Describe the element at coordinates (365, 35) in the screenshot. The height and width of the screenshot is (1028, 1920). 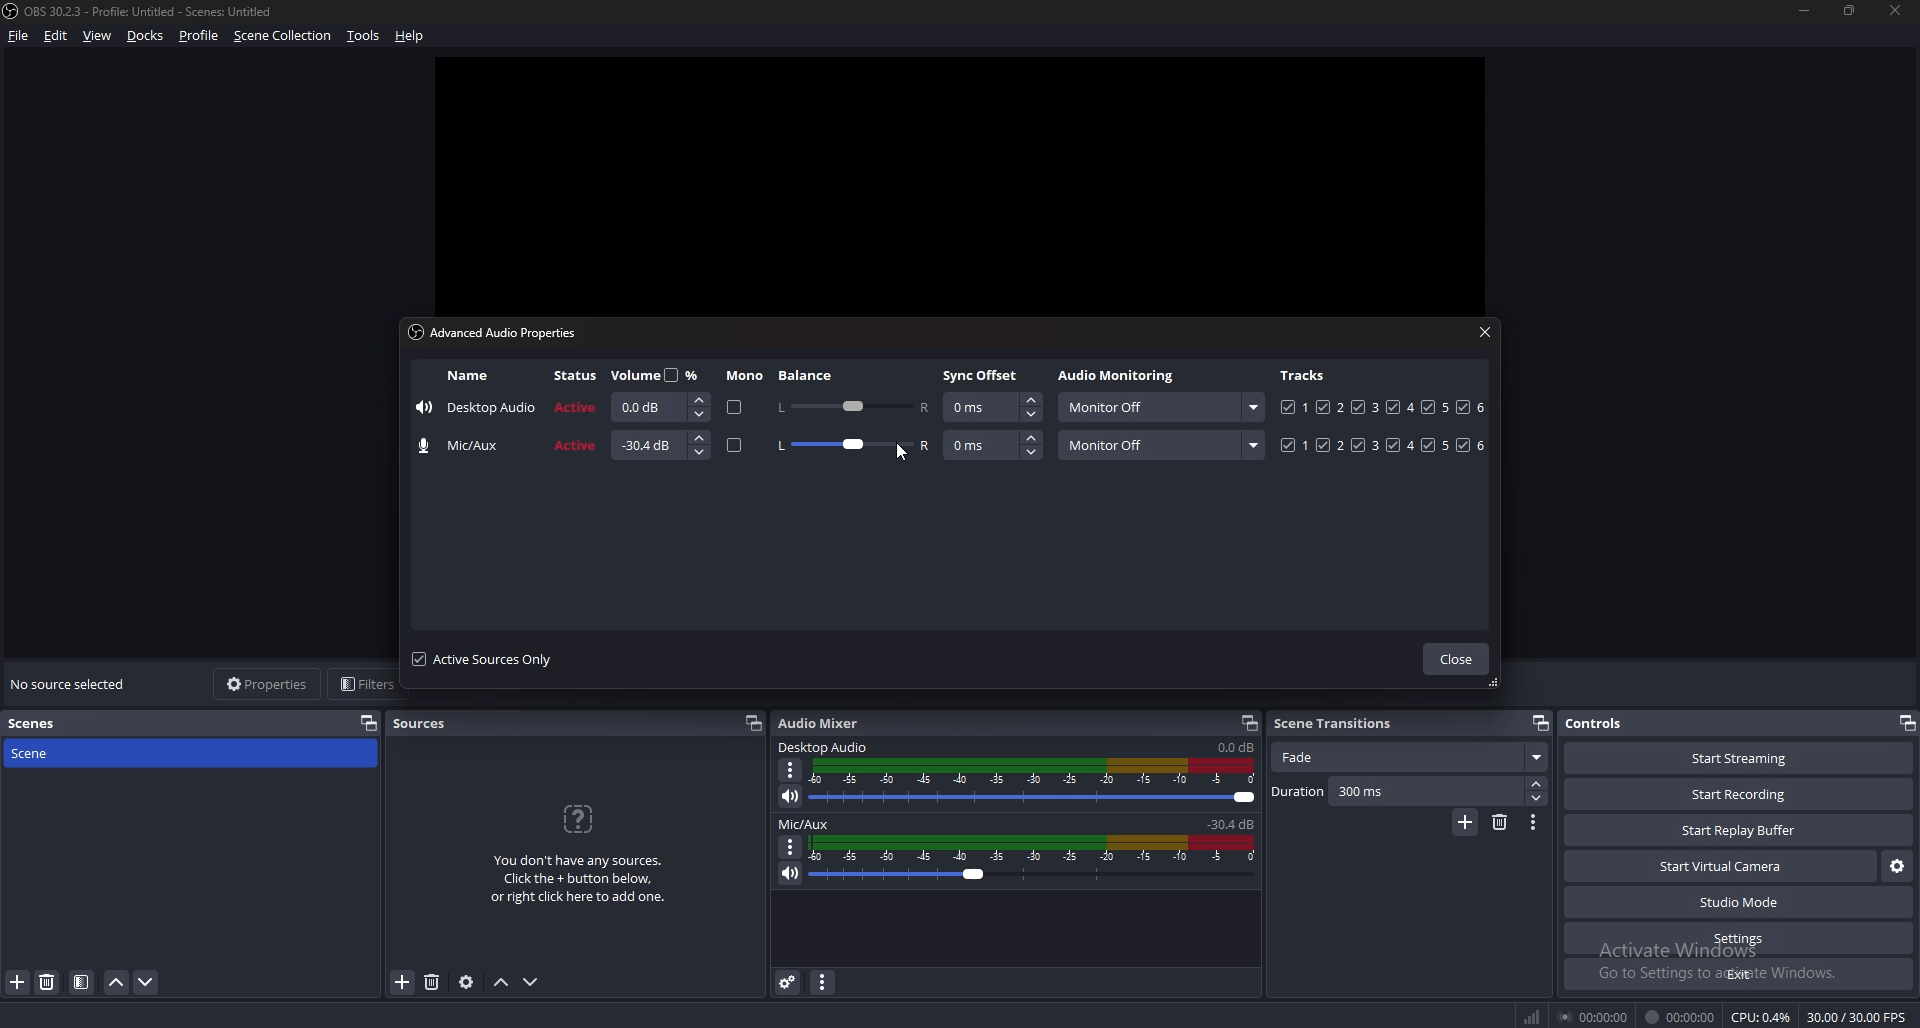
I see `tools` at that location.